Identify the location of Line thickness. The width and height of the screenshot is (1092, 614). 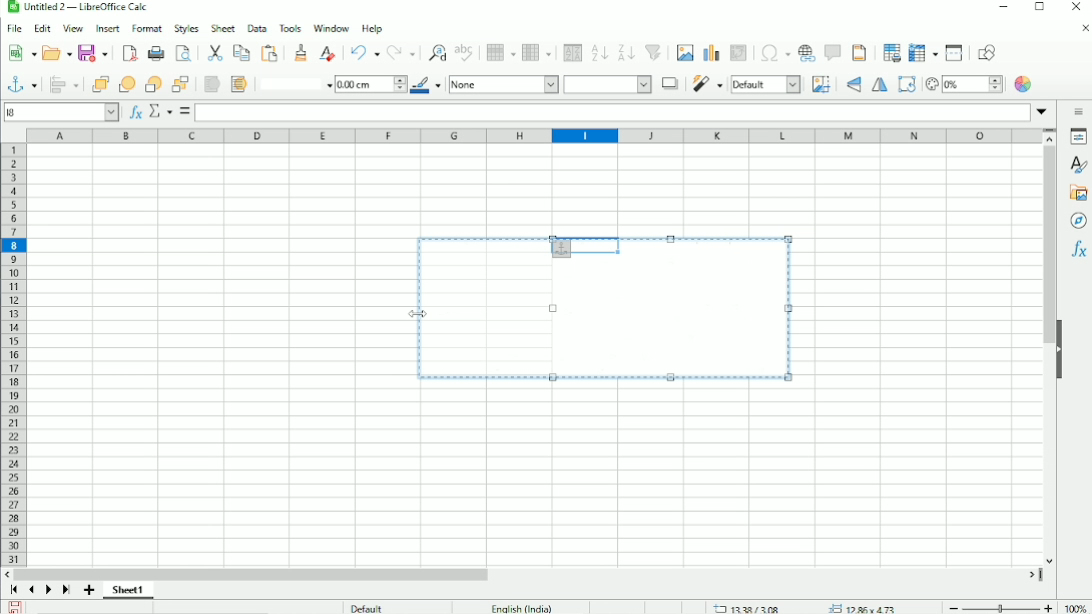
(370, 83).